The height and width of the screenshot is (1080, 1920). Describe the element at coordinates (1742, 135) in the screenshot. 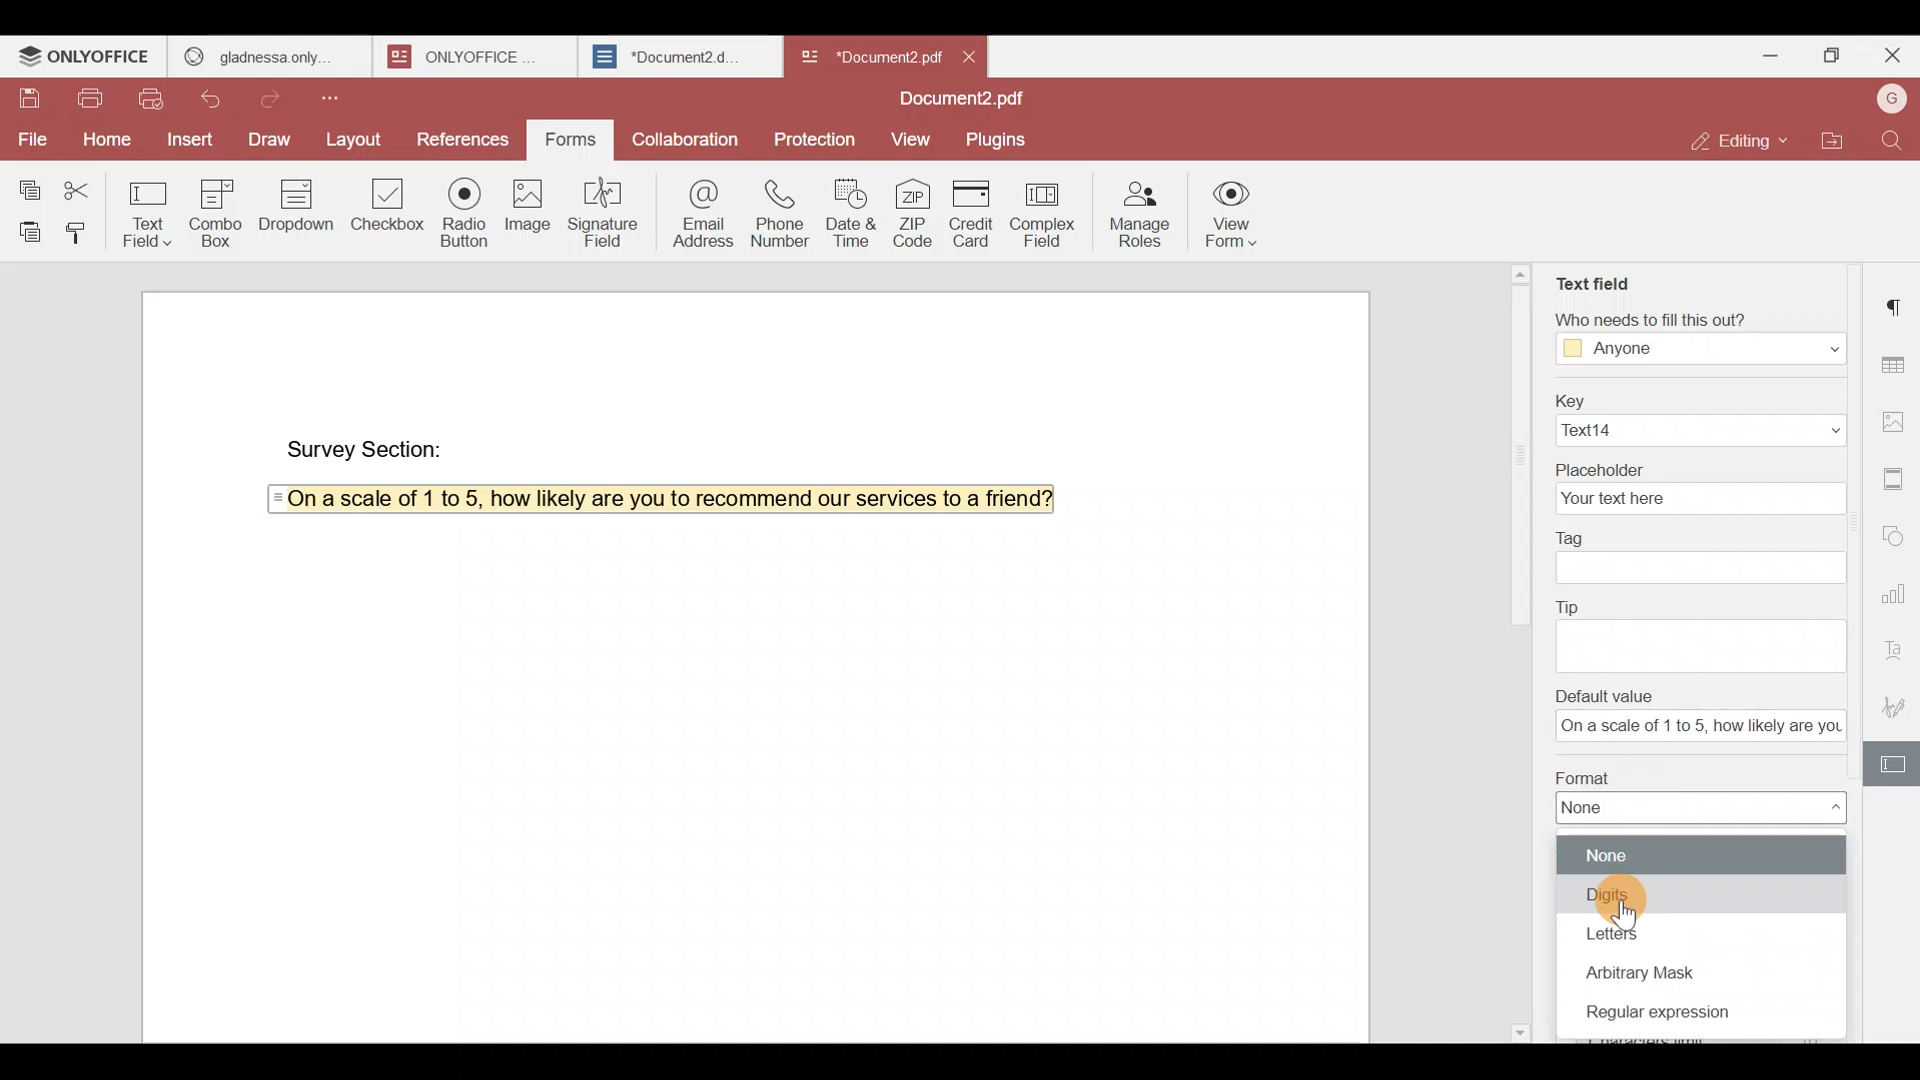

I see `Editing mode` at that location.